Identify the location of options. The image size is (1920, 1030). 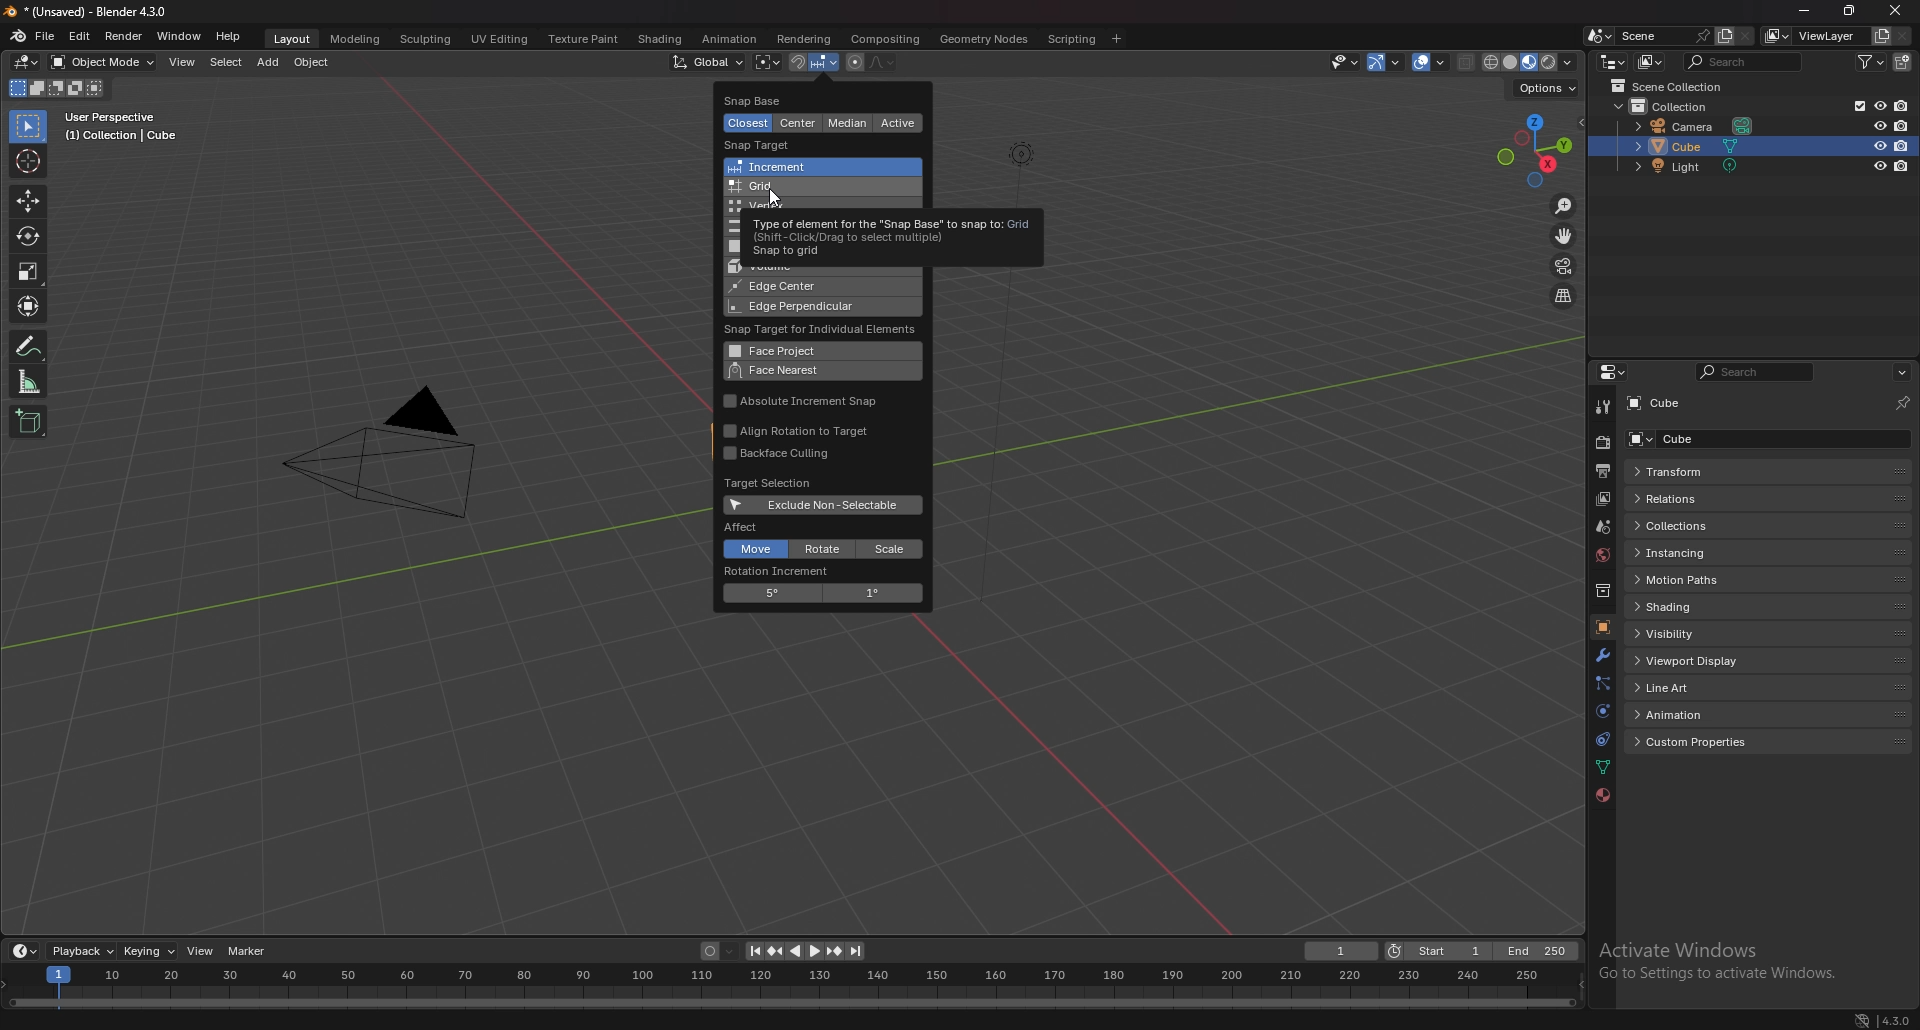
(1901, 372).